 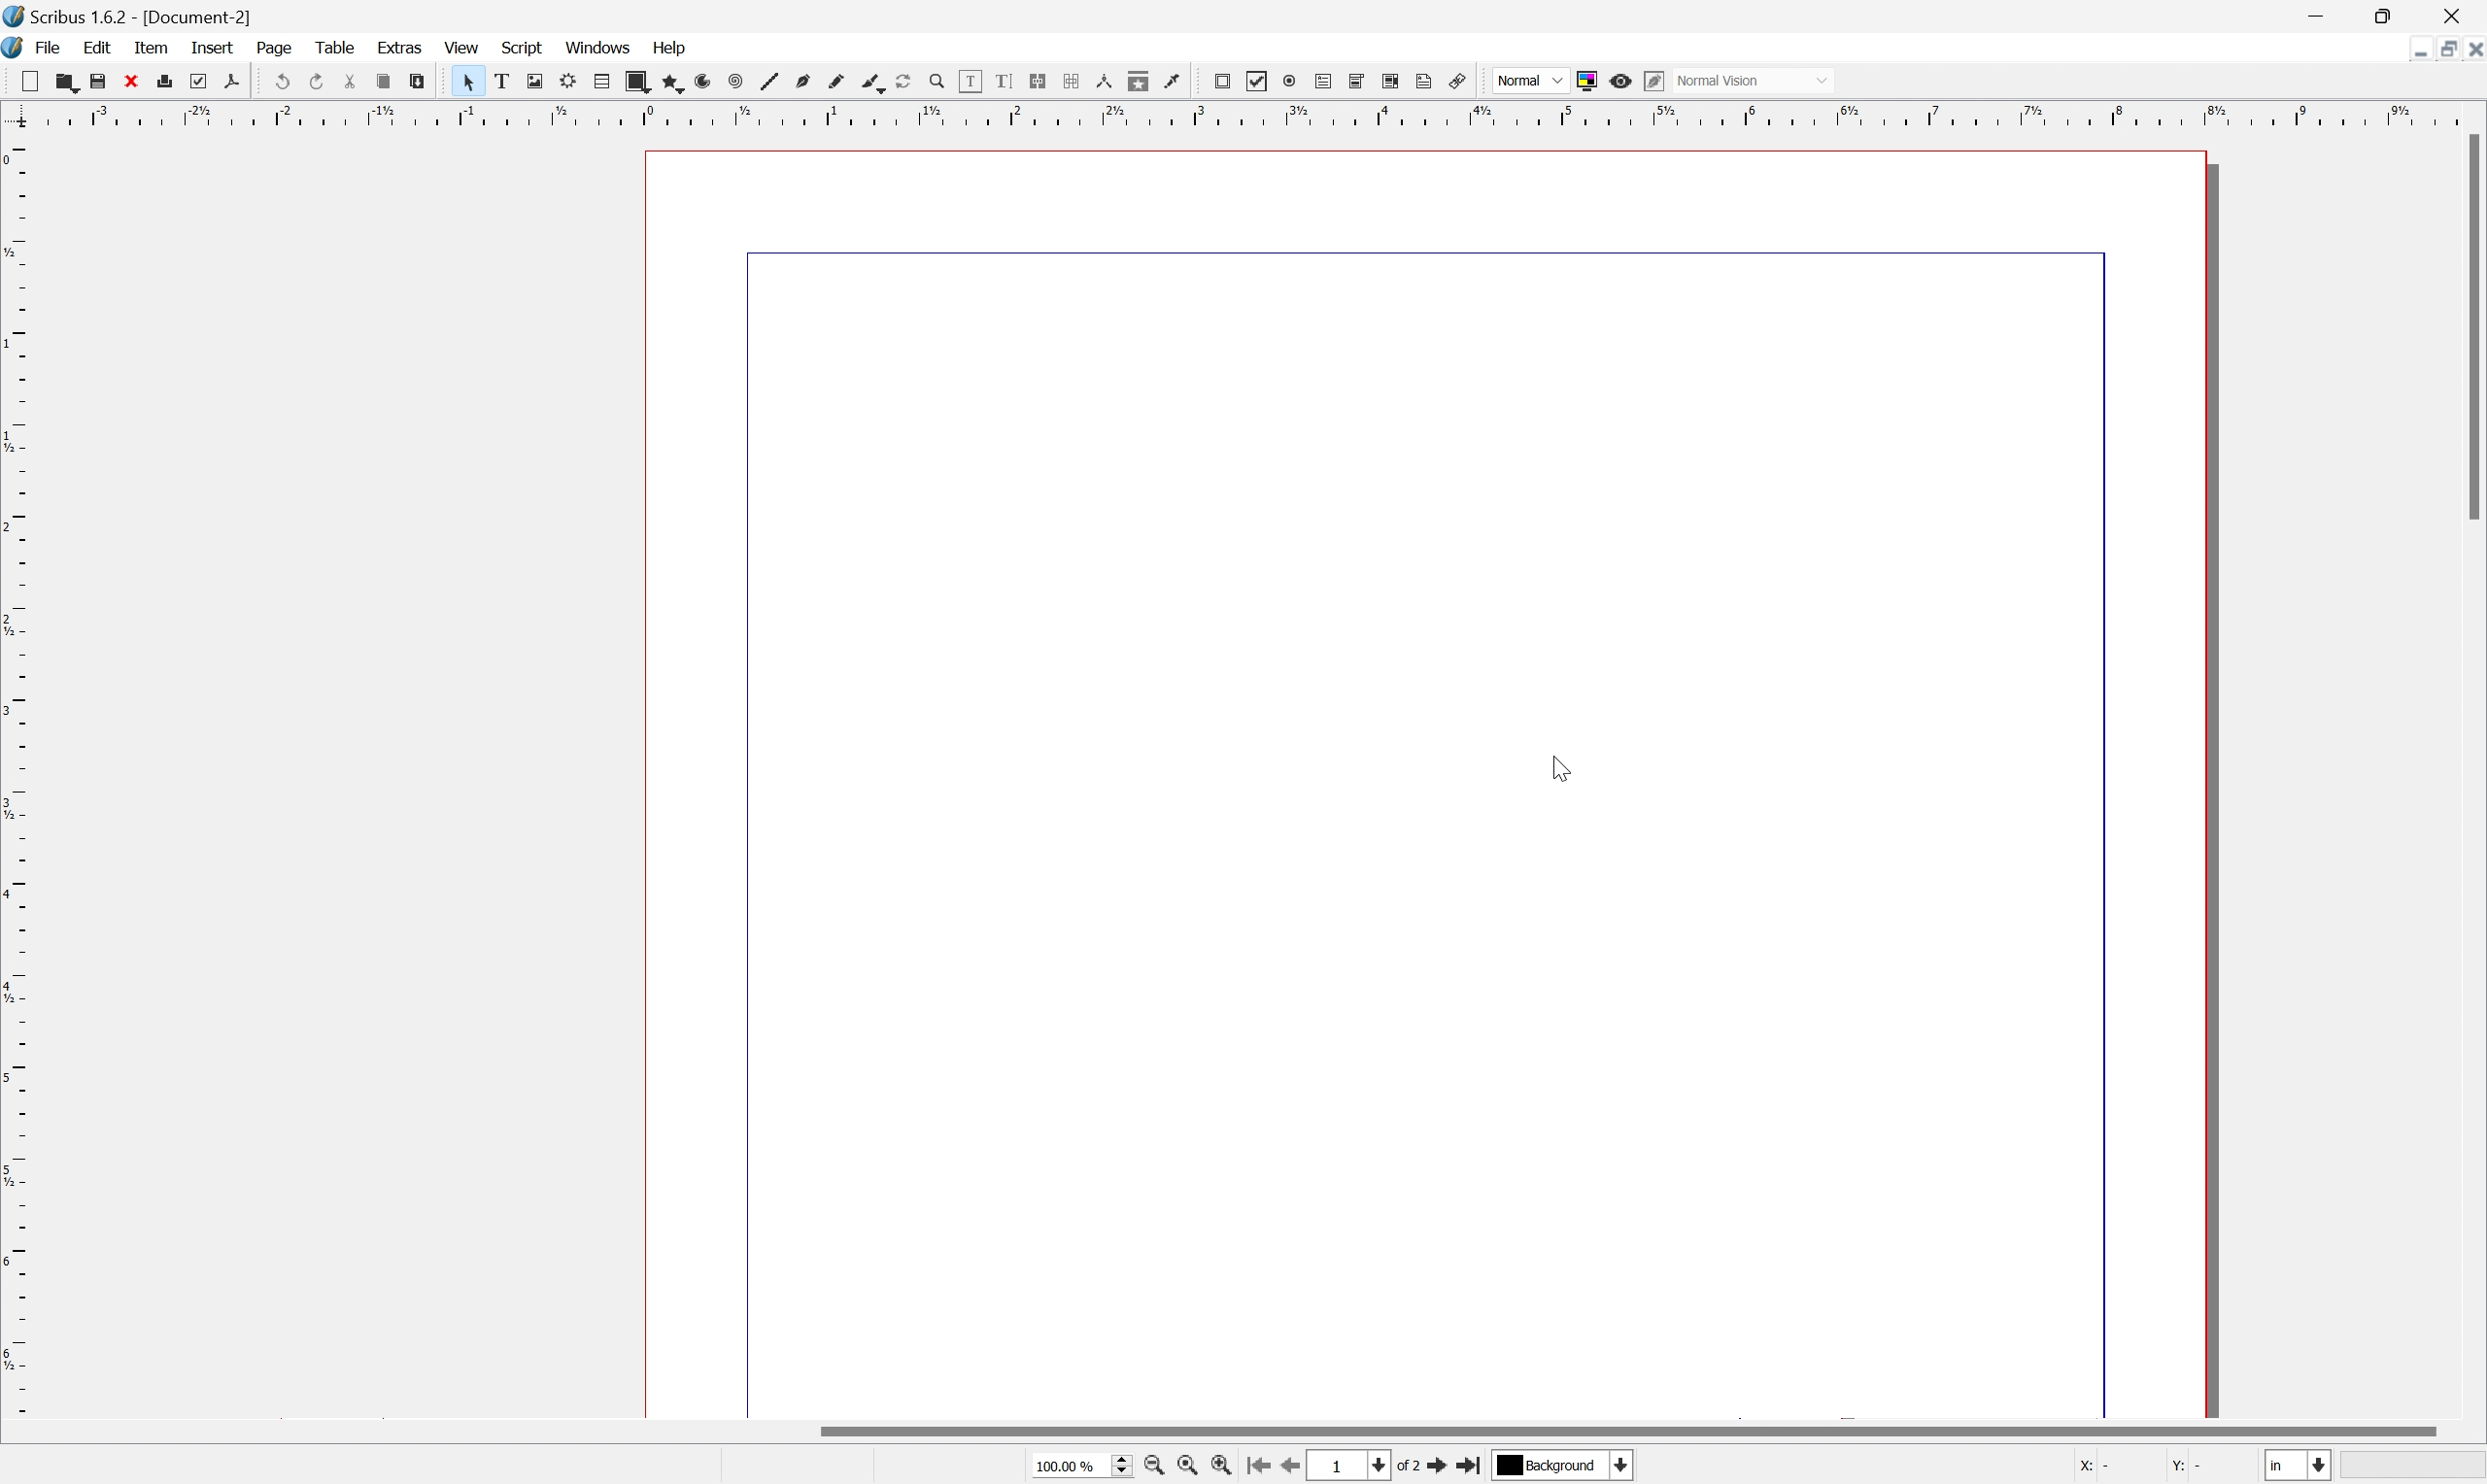 I want to click on Line, so click(x=765, y=82).